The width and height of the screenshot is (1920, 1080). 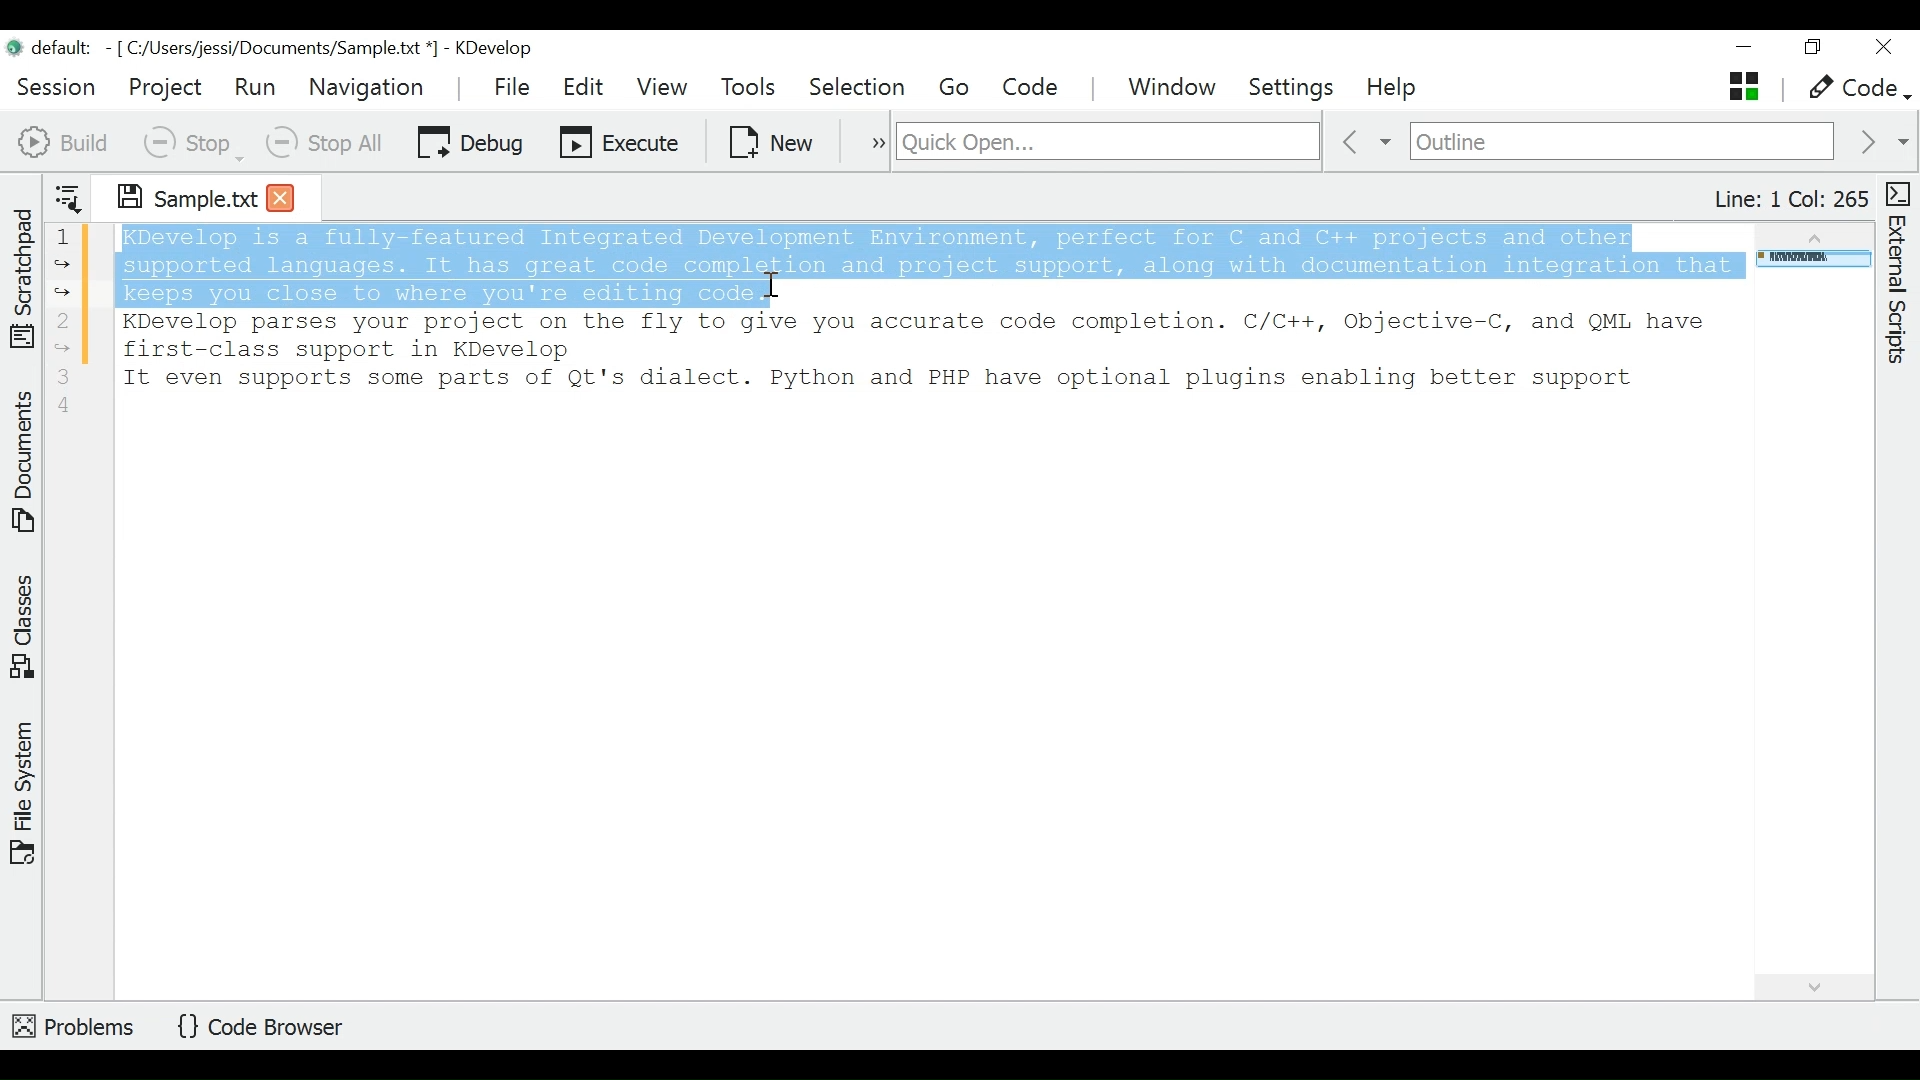 I want to click on Session, so click(x=57, y=84).